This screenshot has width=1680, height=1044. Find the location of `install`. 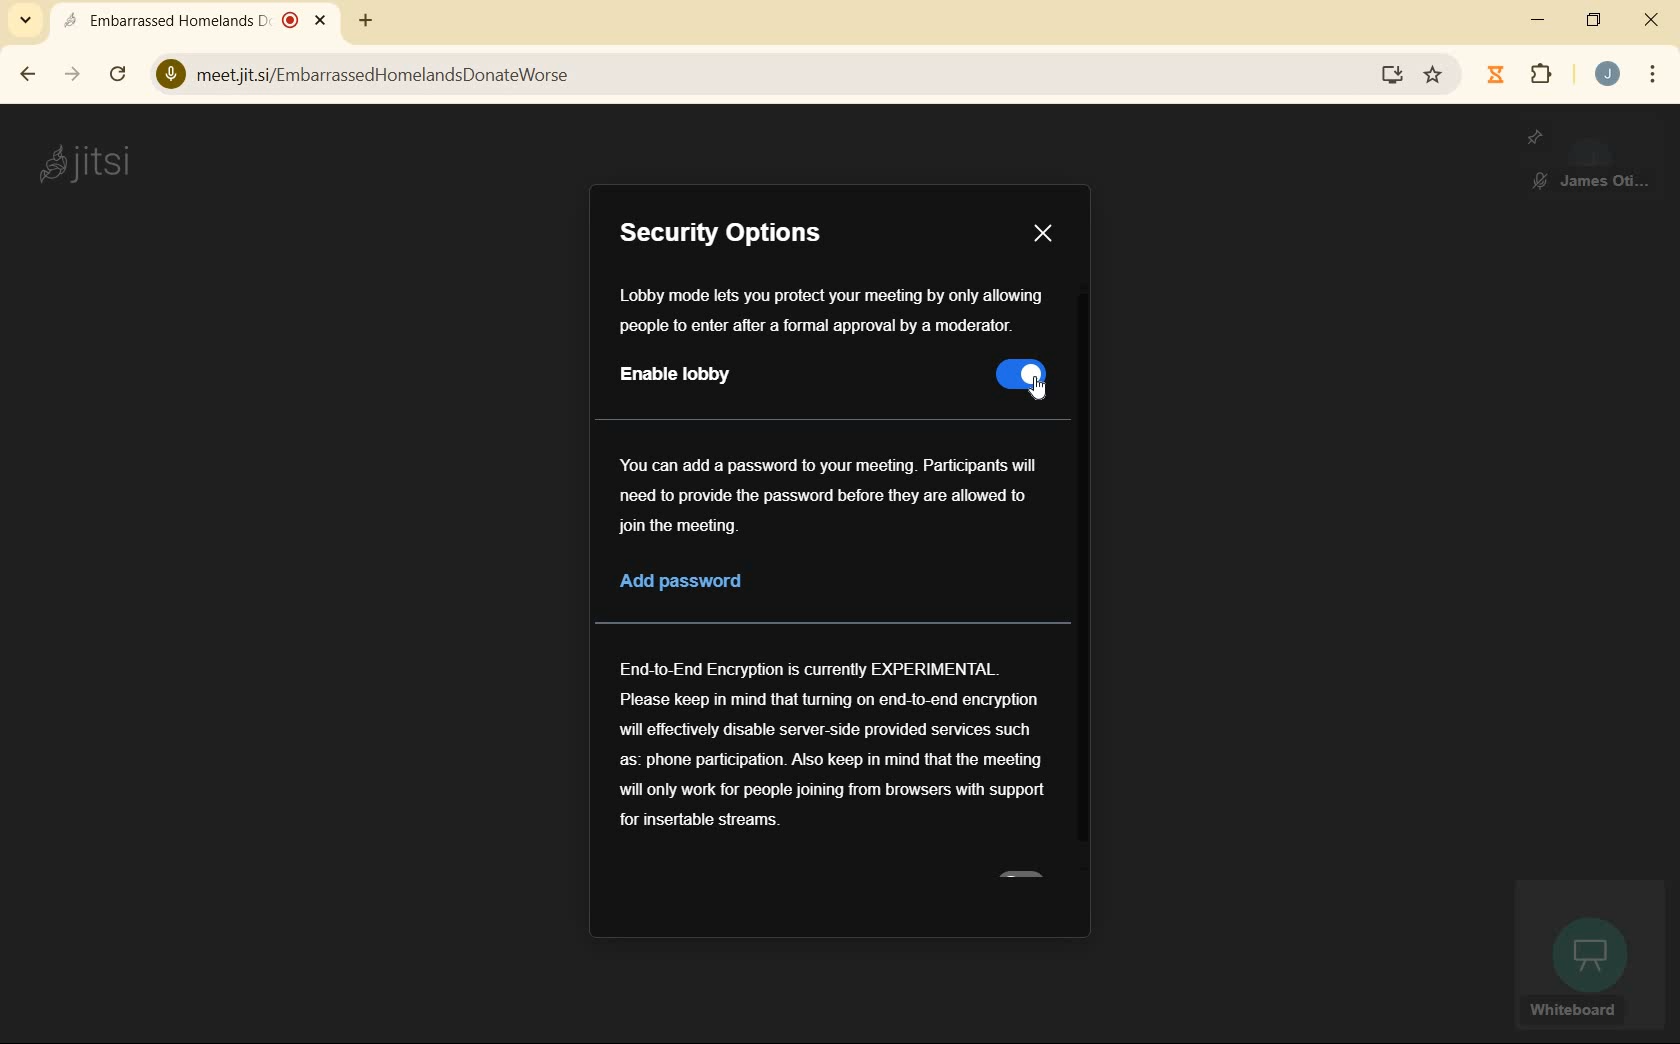

install is located at coordinates (1393, 75).